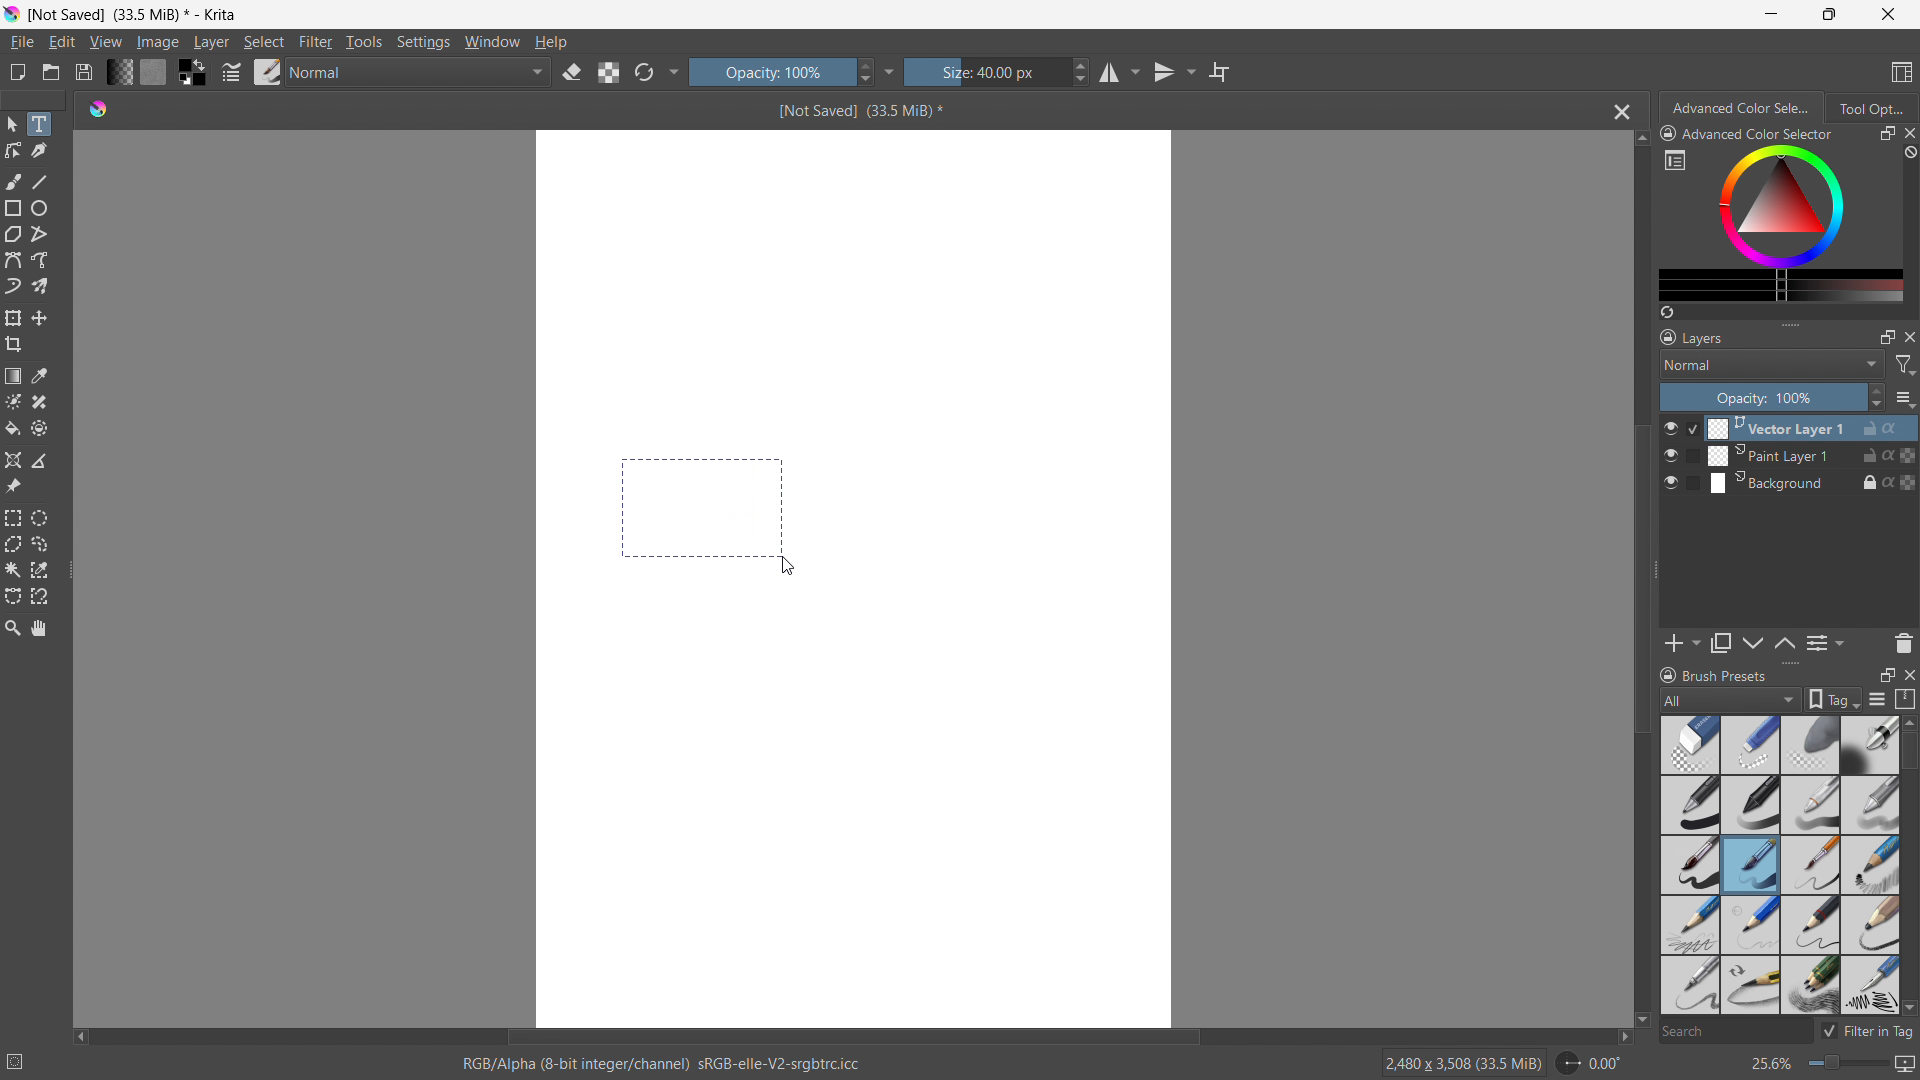 The width and height of the screenshot is (1920, 1080). I want to click on Brush, so click(1751, 865).